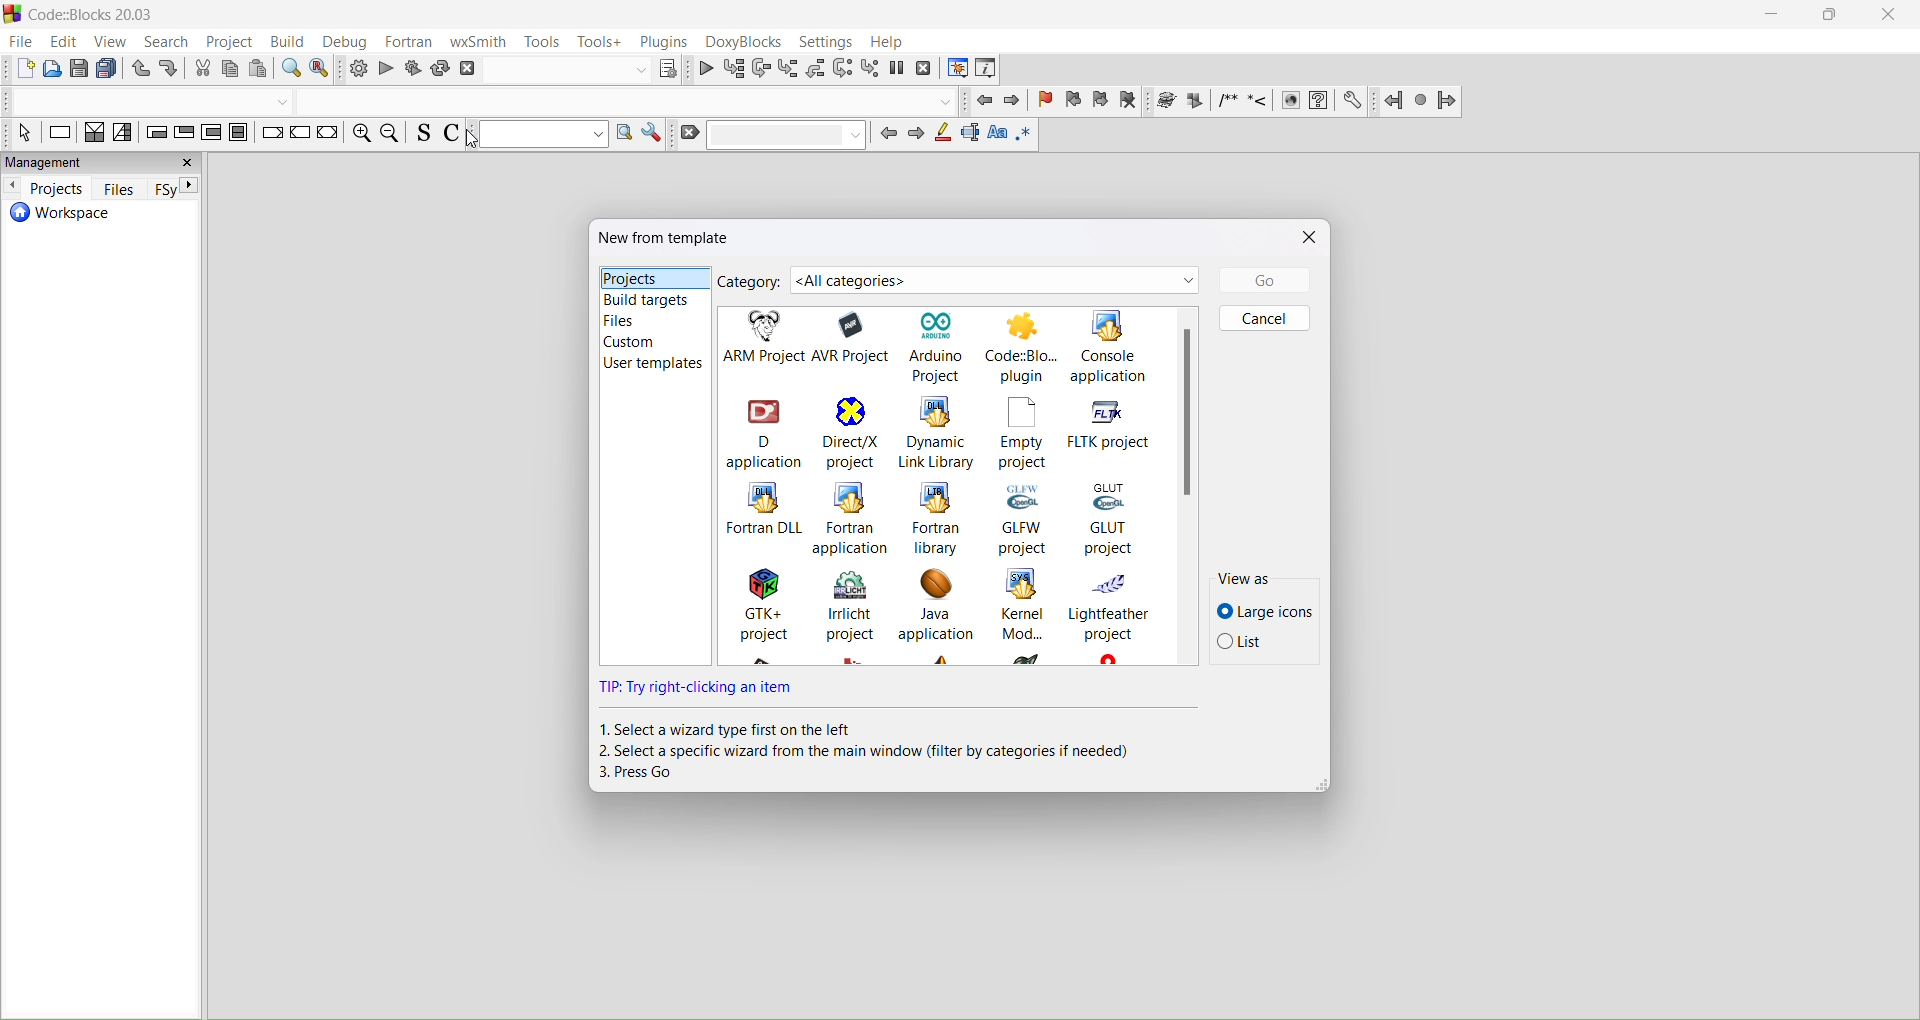 Image resolution: width=1920 pixels, height=1020 pixels. Describe the element at coordinates (472, 141) in the screenshot. I see `Cursor` at that location.